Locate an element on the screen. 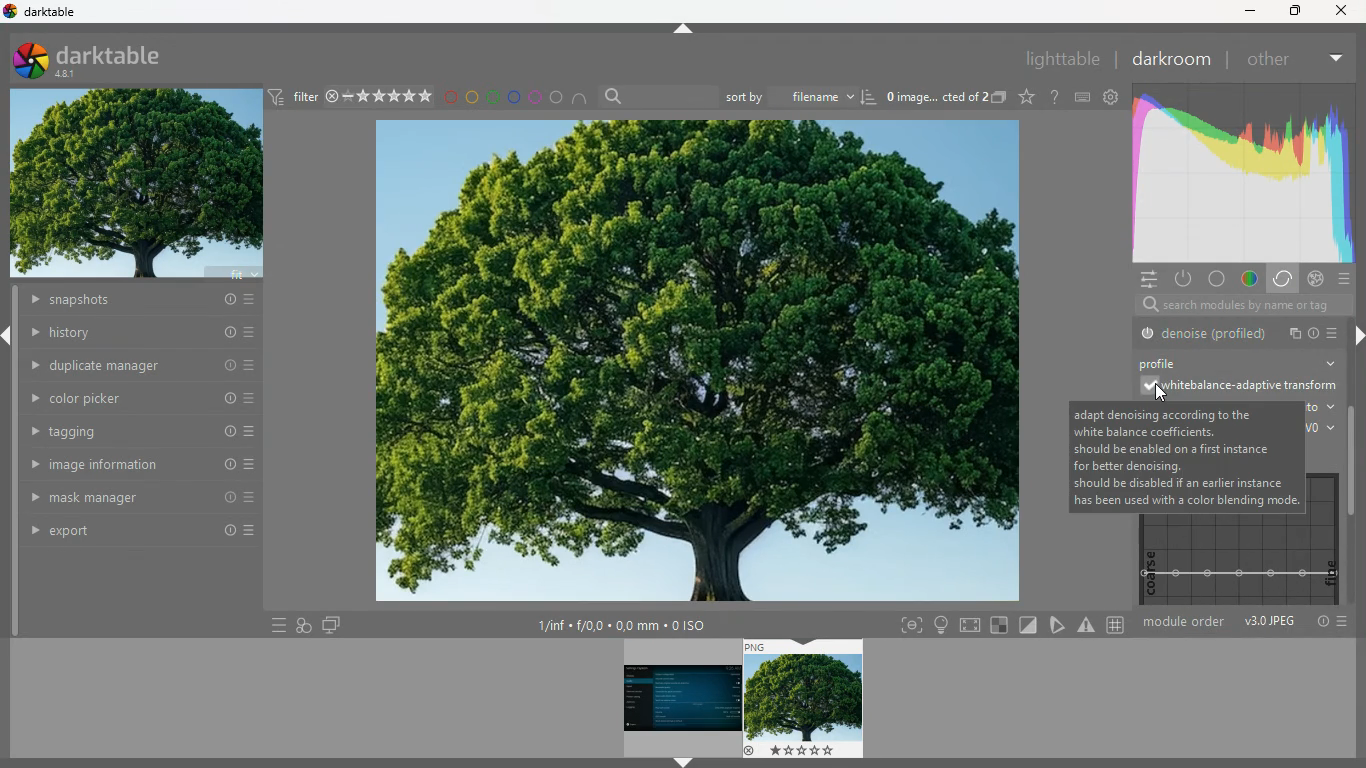  warning is located at coordinates (1087, 625).